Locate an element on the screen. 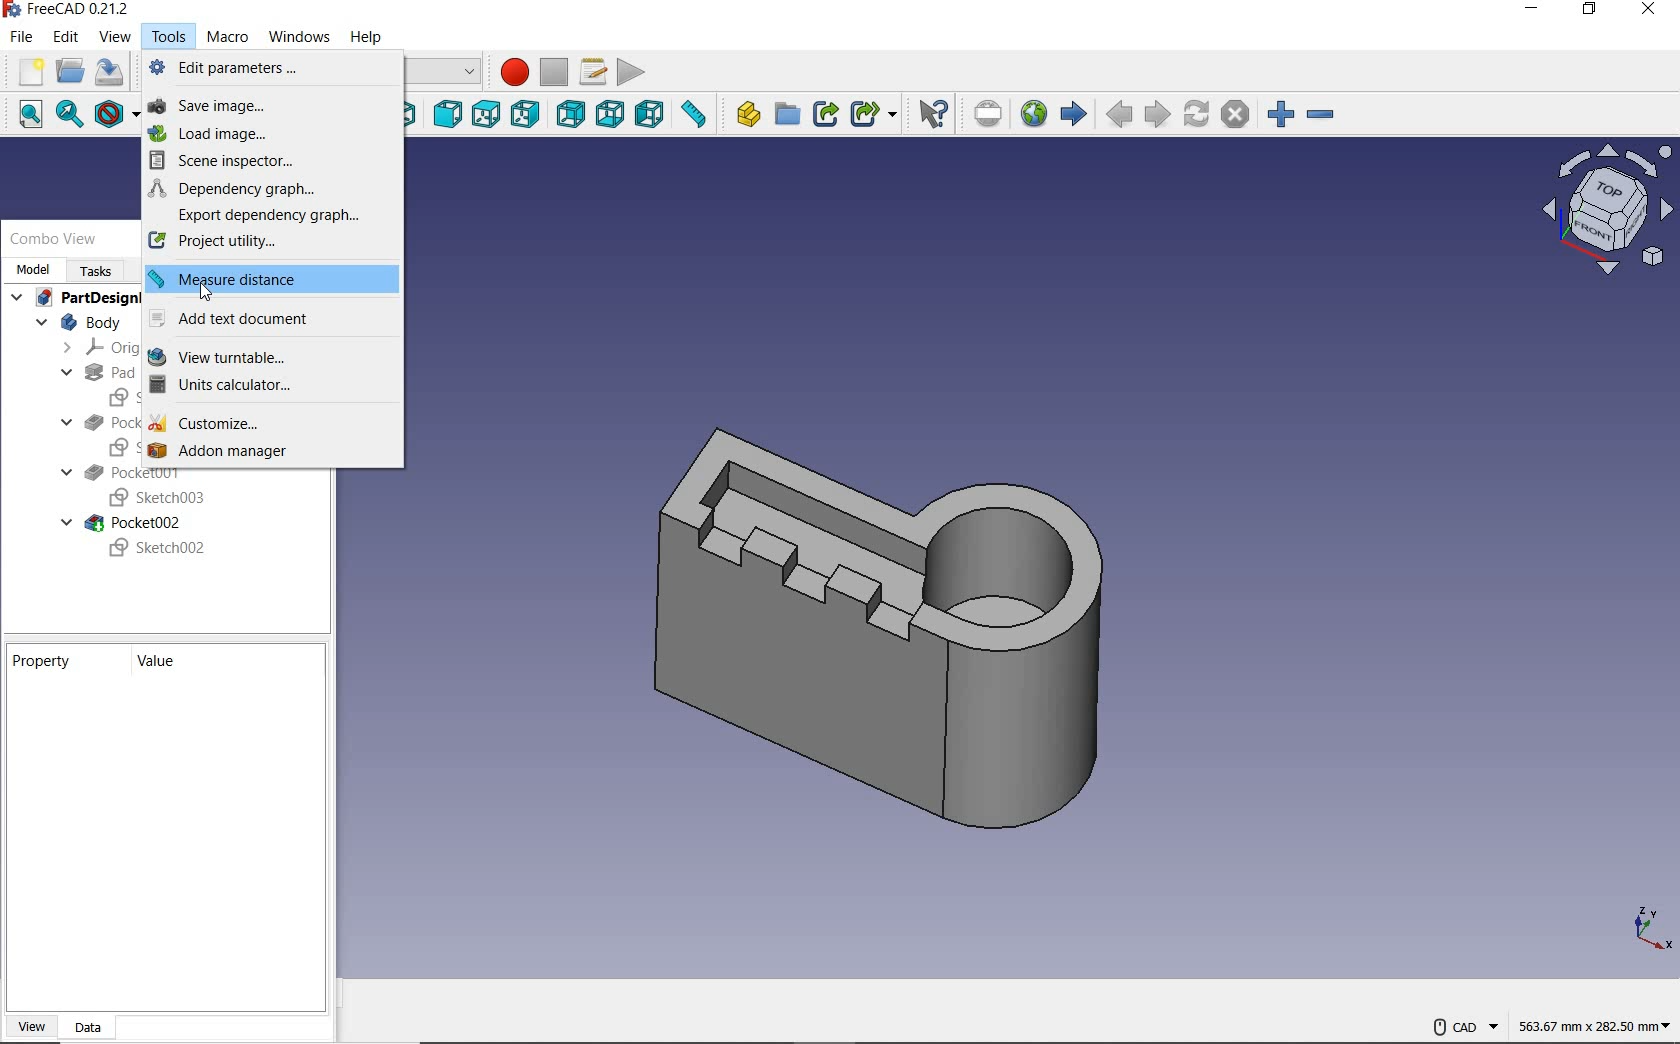 The image size is (1680, 1044). right is located at coordinates (525, 113).